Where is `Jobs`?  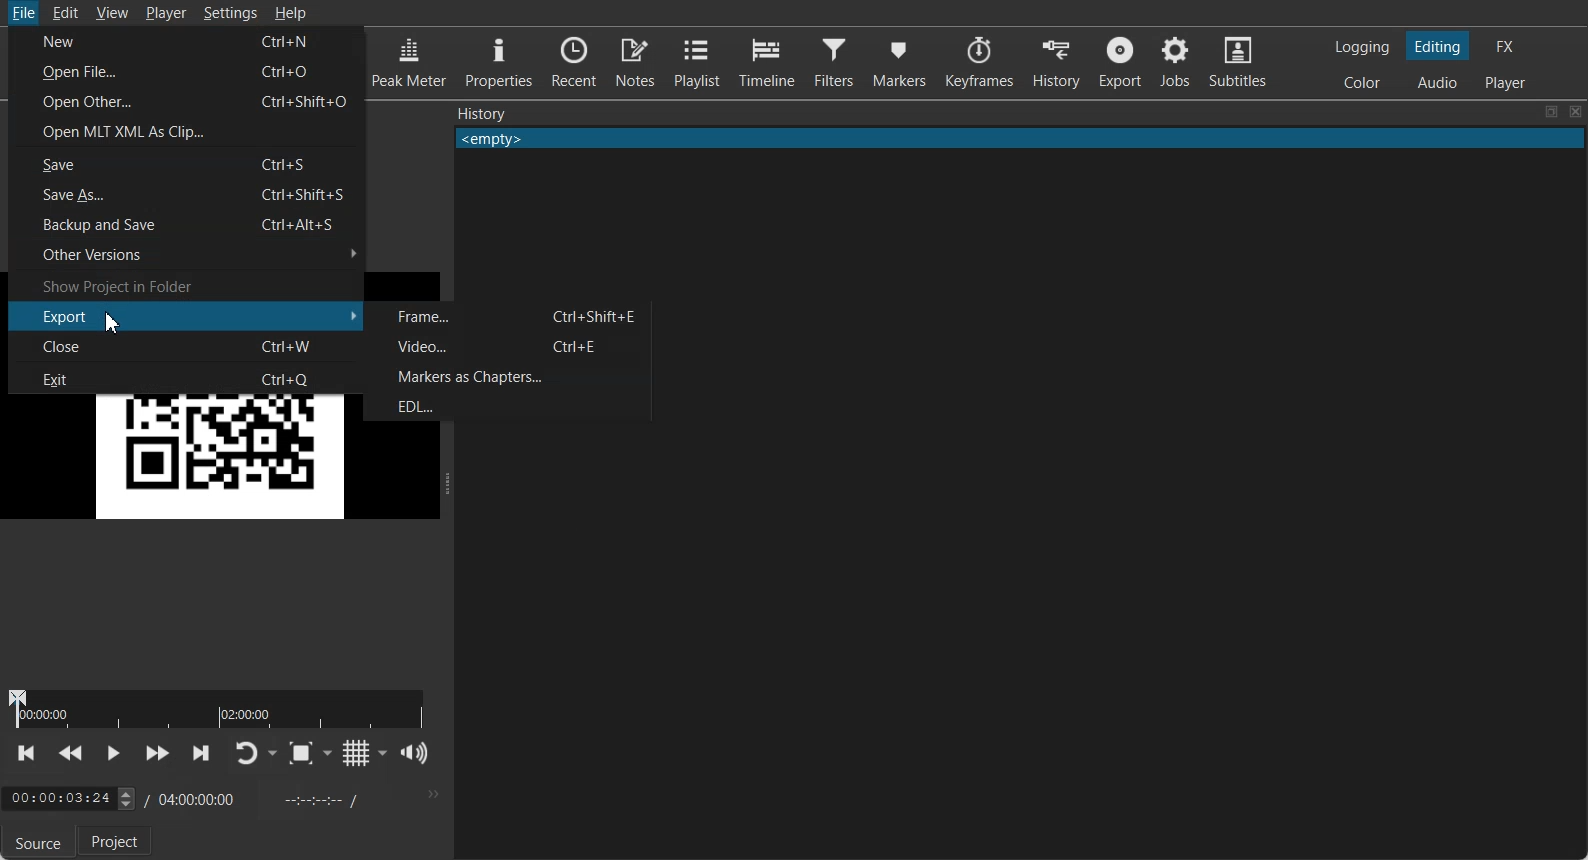 Jobs is located at coordinates (1174, 61).